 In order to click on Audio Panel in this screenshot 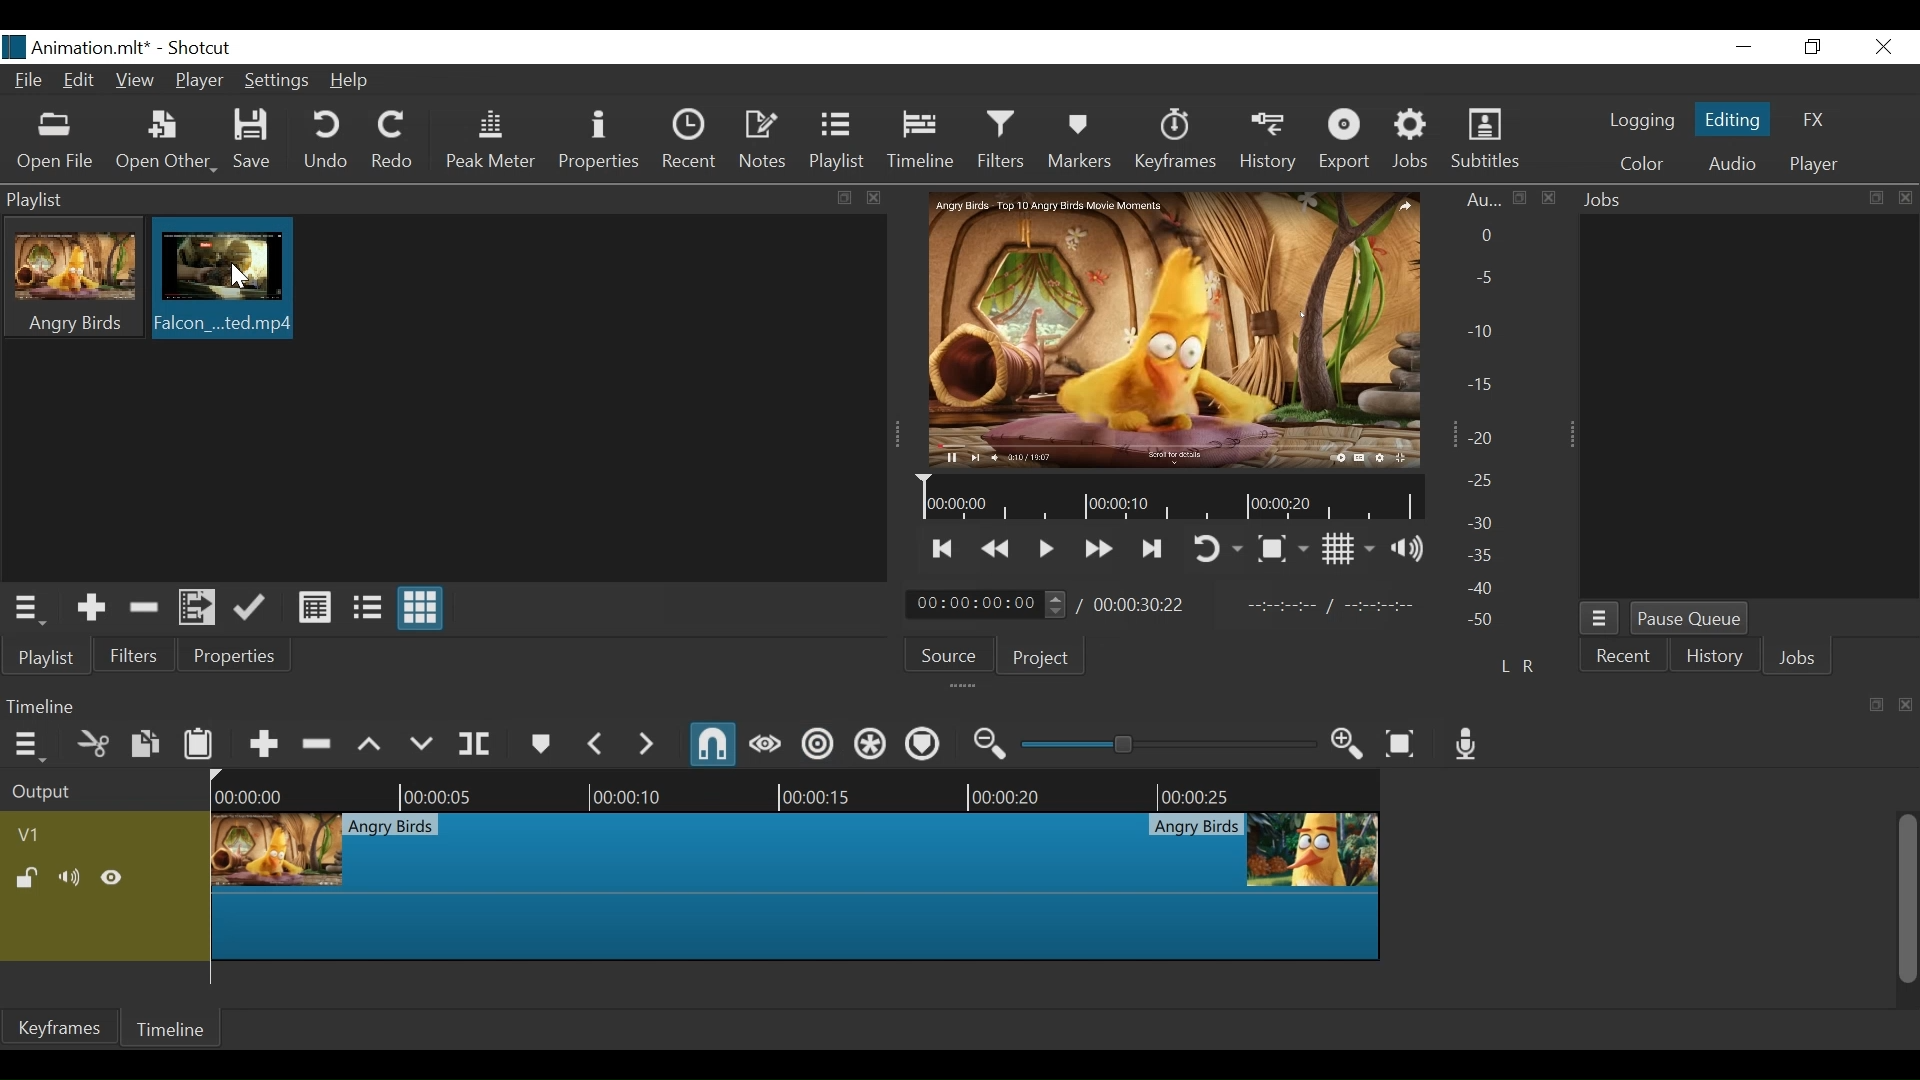, I will do `click(1489, 414)`.